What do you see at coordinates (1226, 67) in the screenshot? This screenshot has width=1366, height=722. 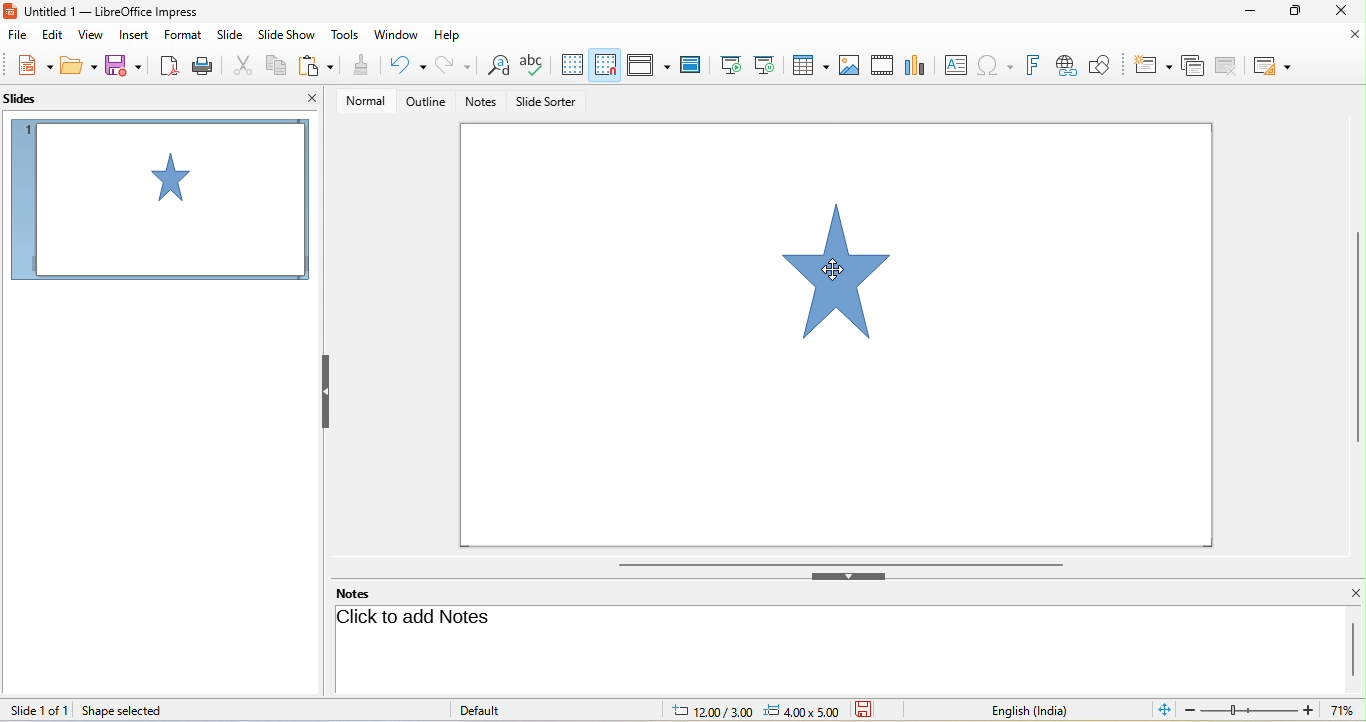 I see `duplicate slide` at bounding box center [1226, 67].